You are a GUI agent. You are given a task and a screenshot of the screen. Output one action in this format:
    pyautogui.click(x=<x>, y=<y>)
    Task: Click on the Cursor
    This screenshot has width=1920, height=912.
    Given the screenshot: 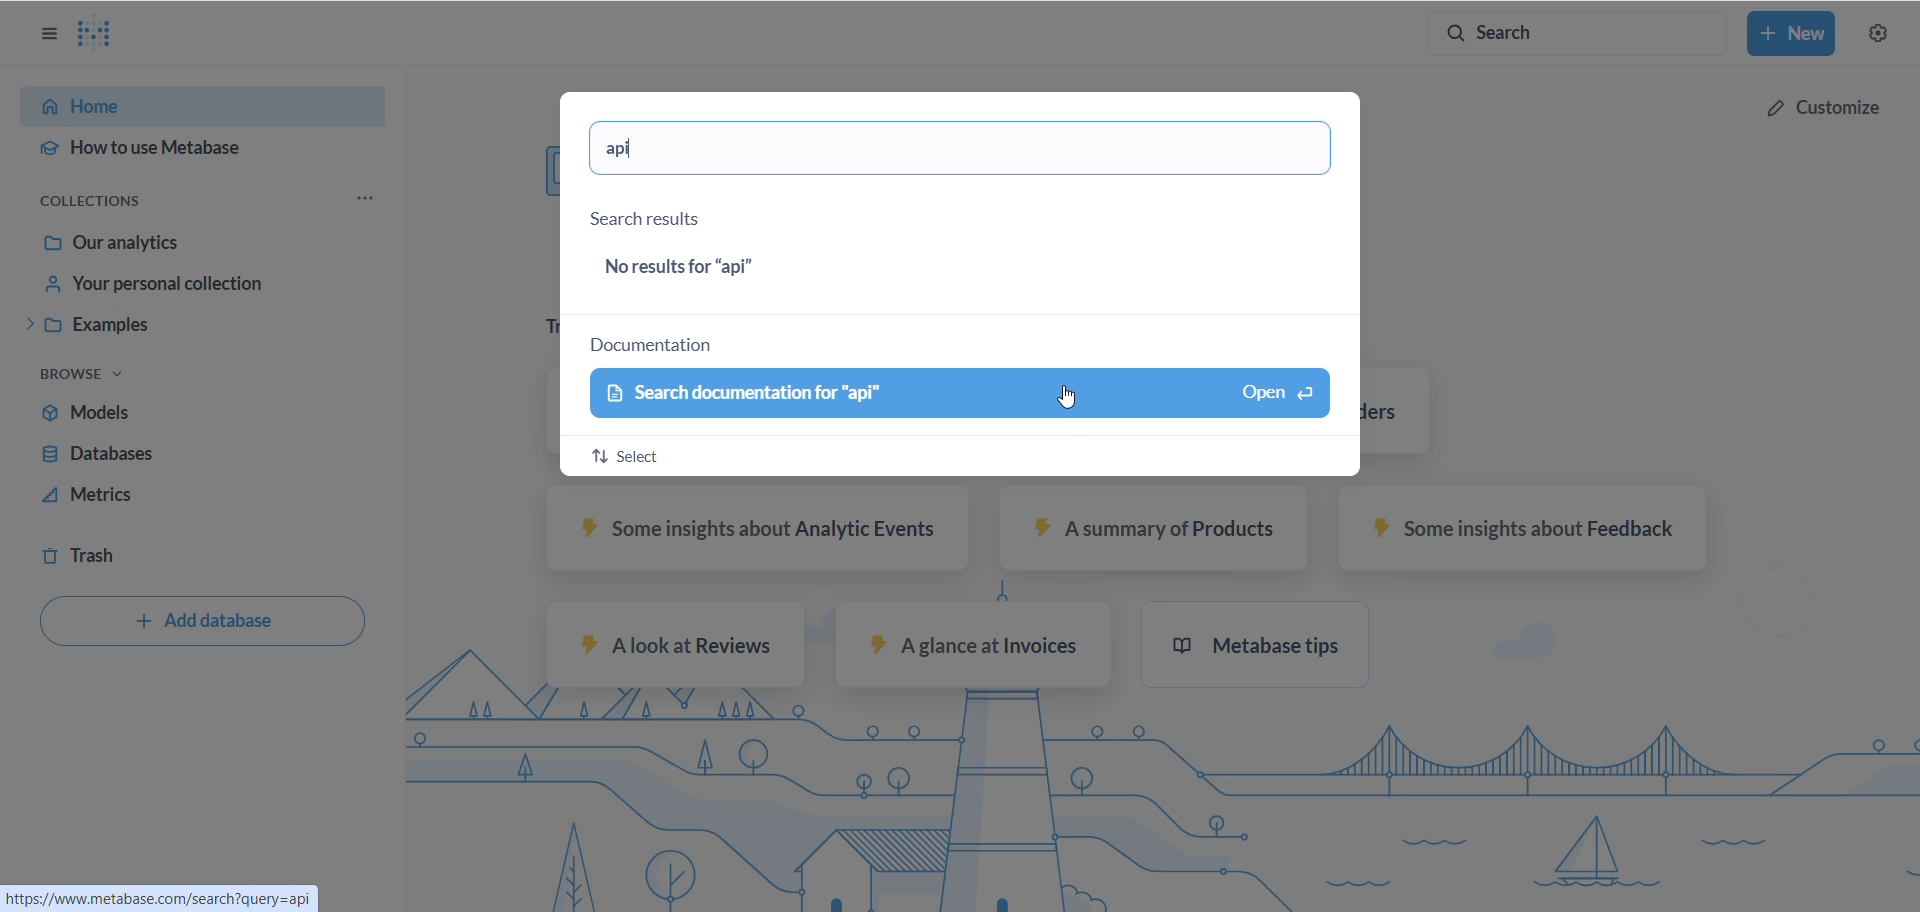 What is the action you would take?
    pyautogui.click(x=1060, y=396)
    